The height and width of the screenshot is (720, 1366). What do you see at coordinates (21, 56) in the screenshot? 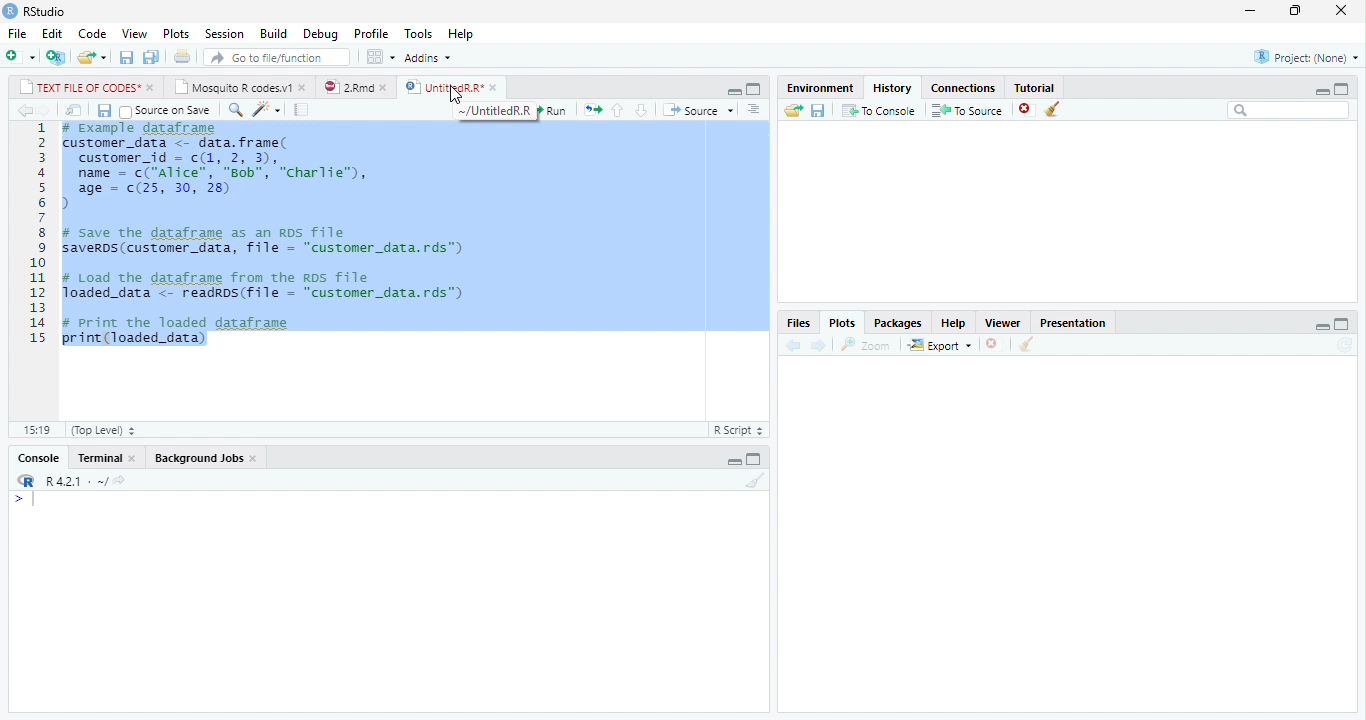
I see `new file` at bounding box center [21, 56].